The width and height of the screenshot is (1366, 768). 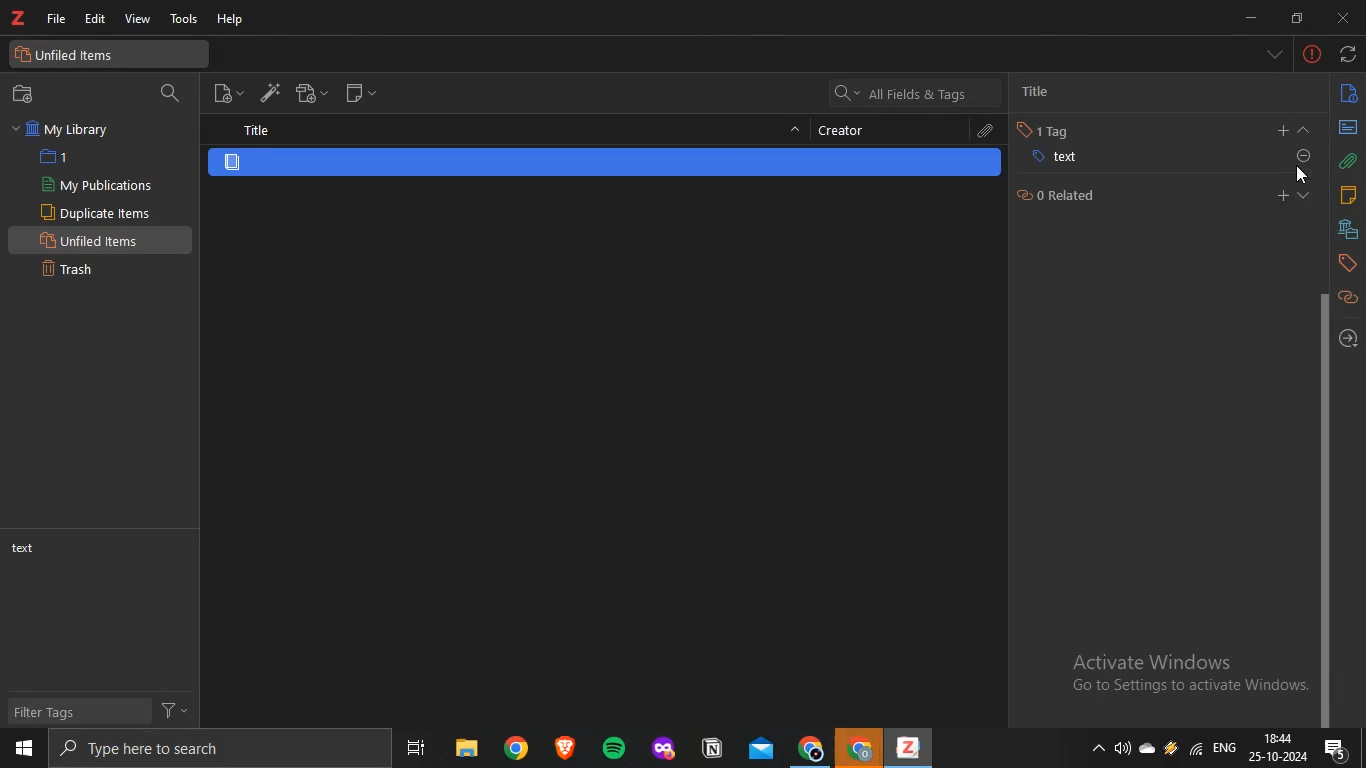 What do you see at coordinates (1348, 55) in the screenshot?
I see `sync with zotero` at bounding box center [1348, 55].